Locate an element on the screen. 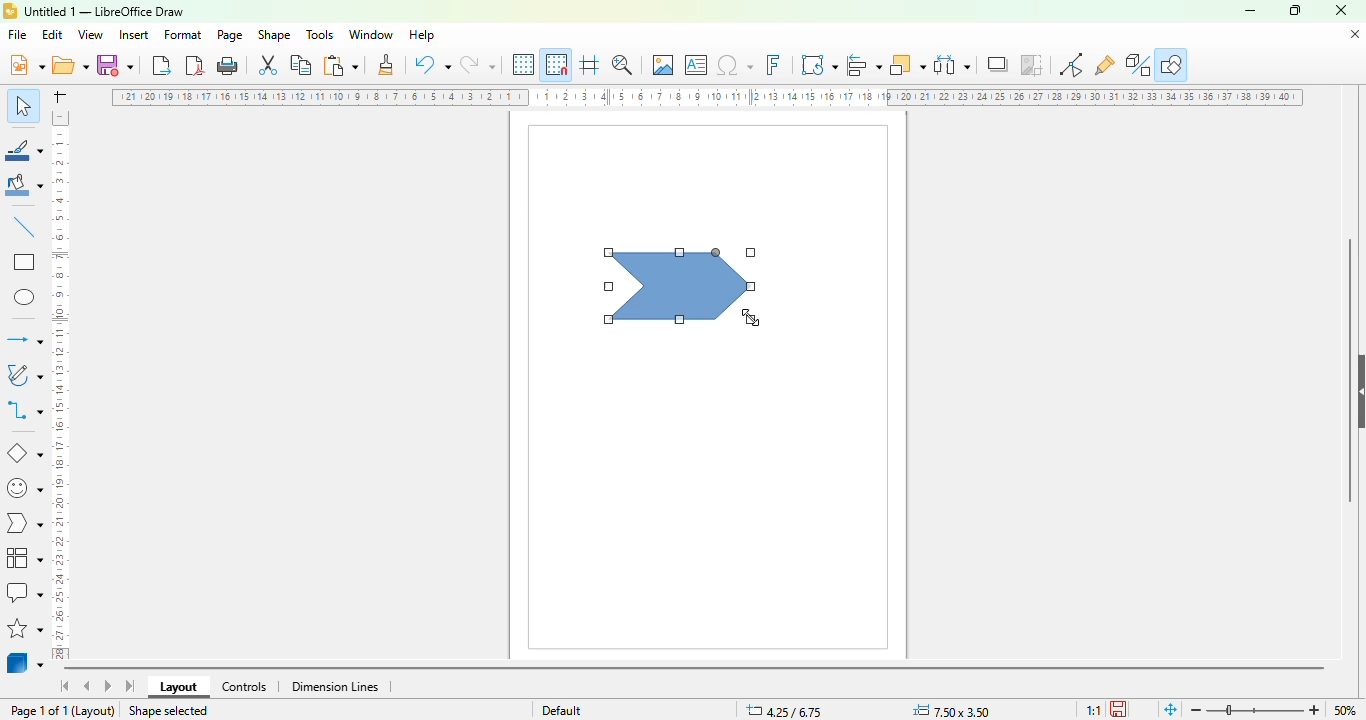 The width and height of the screenshot is (1366, 720). new is located at coordinates (26, 64).